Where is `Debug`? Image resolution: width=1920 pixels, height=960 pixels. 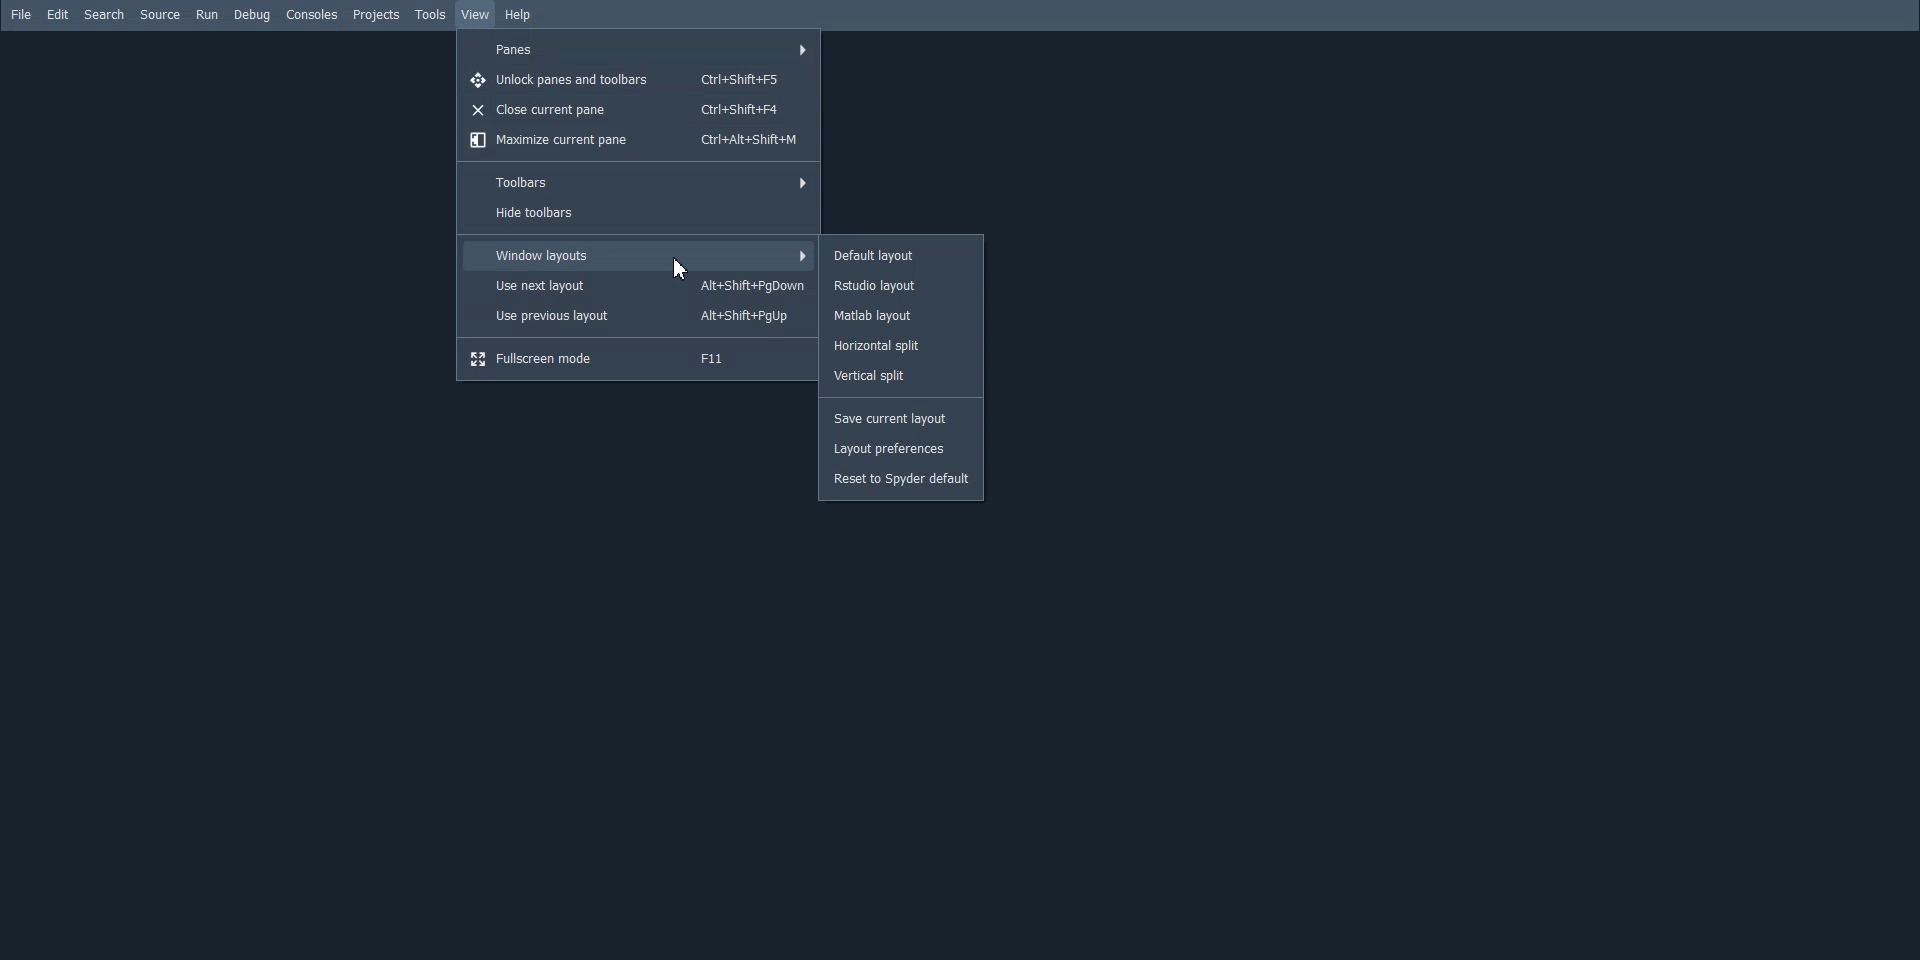
Debug is located at coordinates (252, 15).